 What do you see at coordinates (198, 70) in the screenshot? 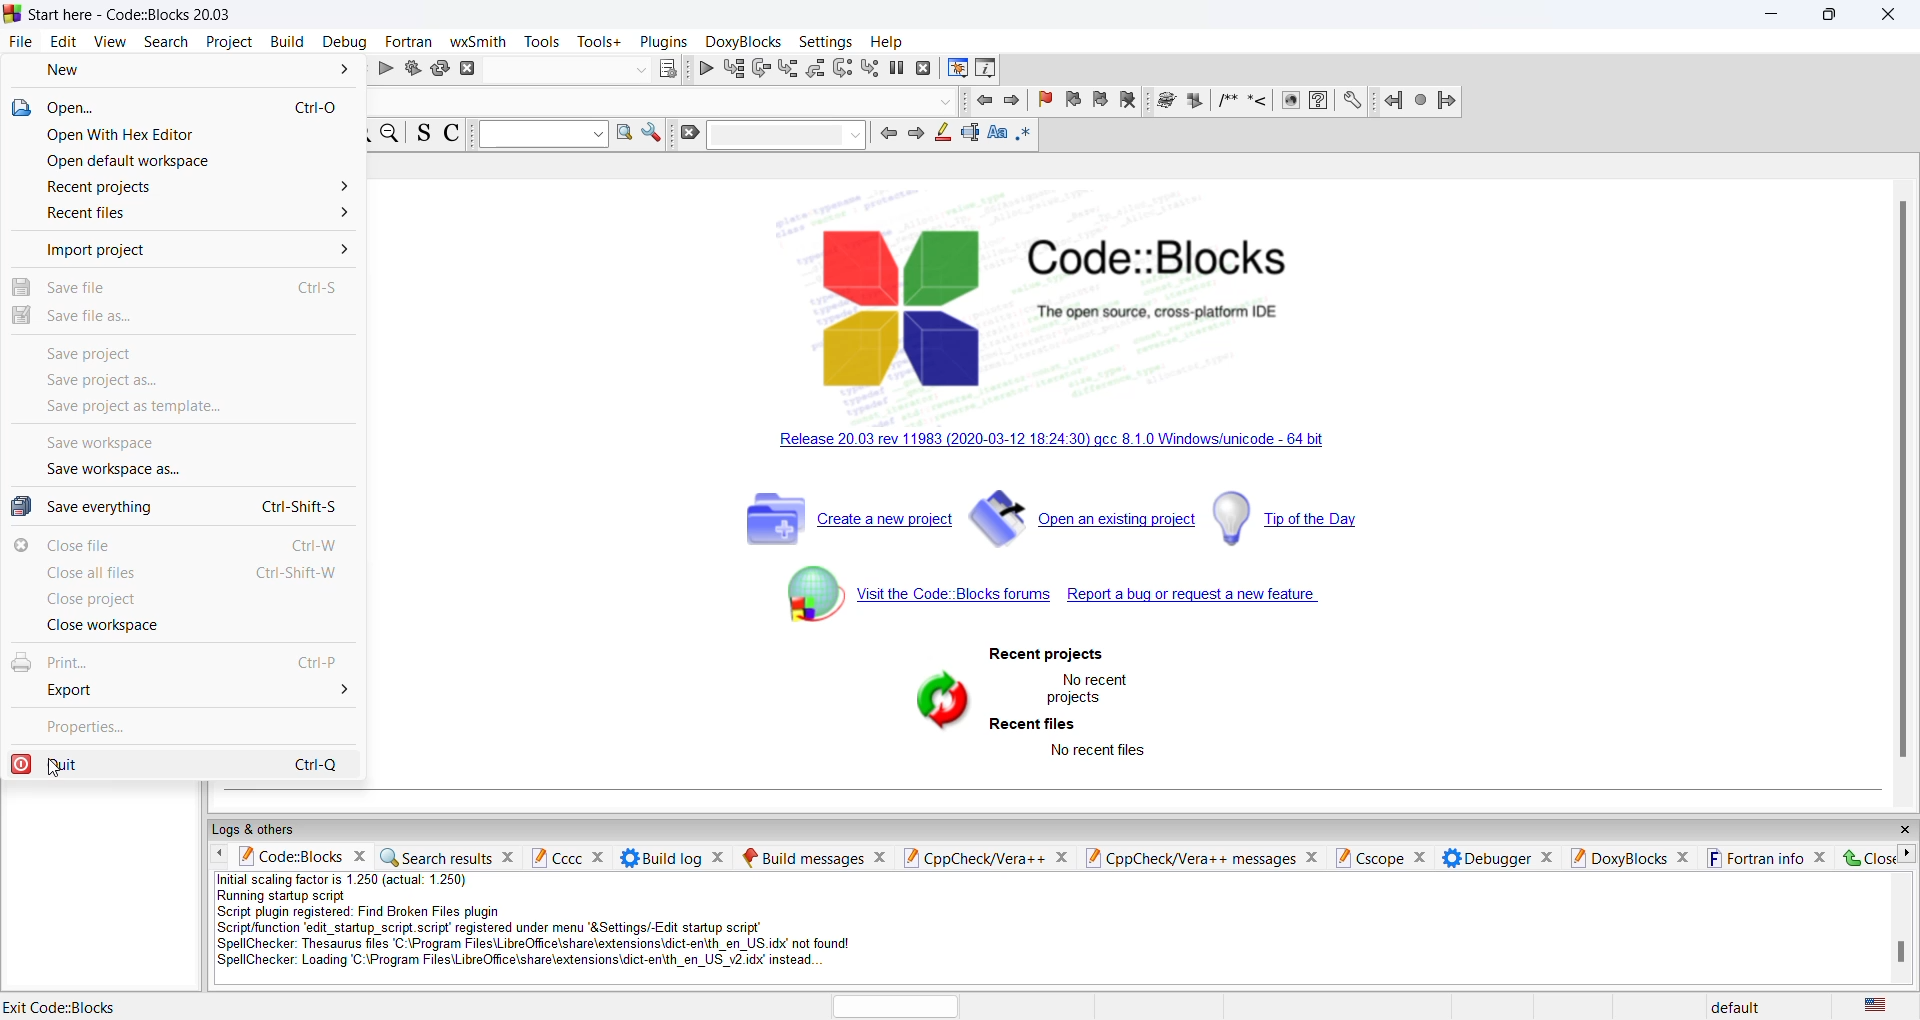
I see `New` at bounding box center [198, 70].